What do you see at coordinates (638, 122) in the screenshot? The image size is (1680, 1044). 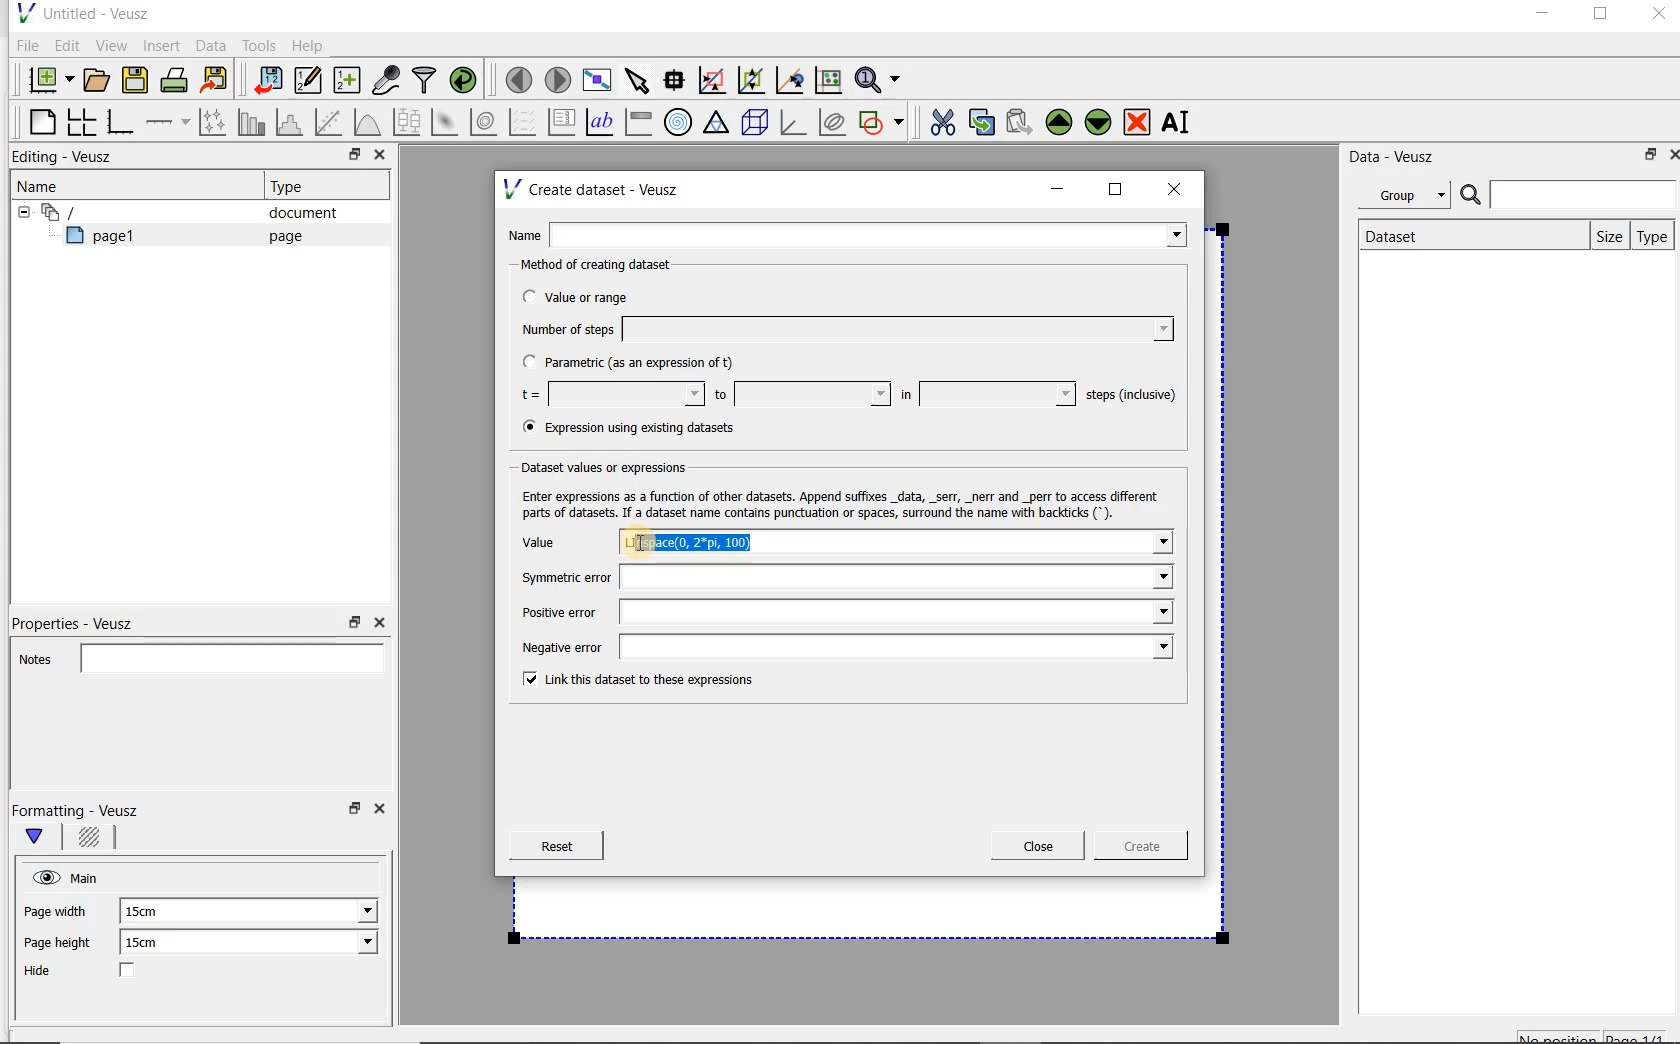 I see `image color bar` at bounding box center [638, 122].